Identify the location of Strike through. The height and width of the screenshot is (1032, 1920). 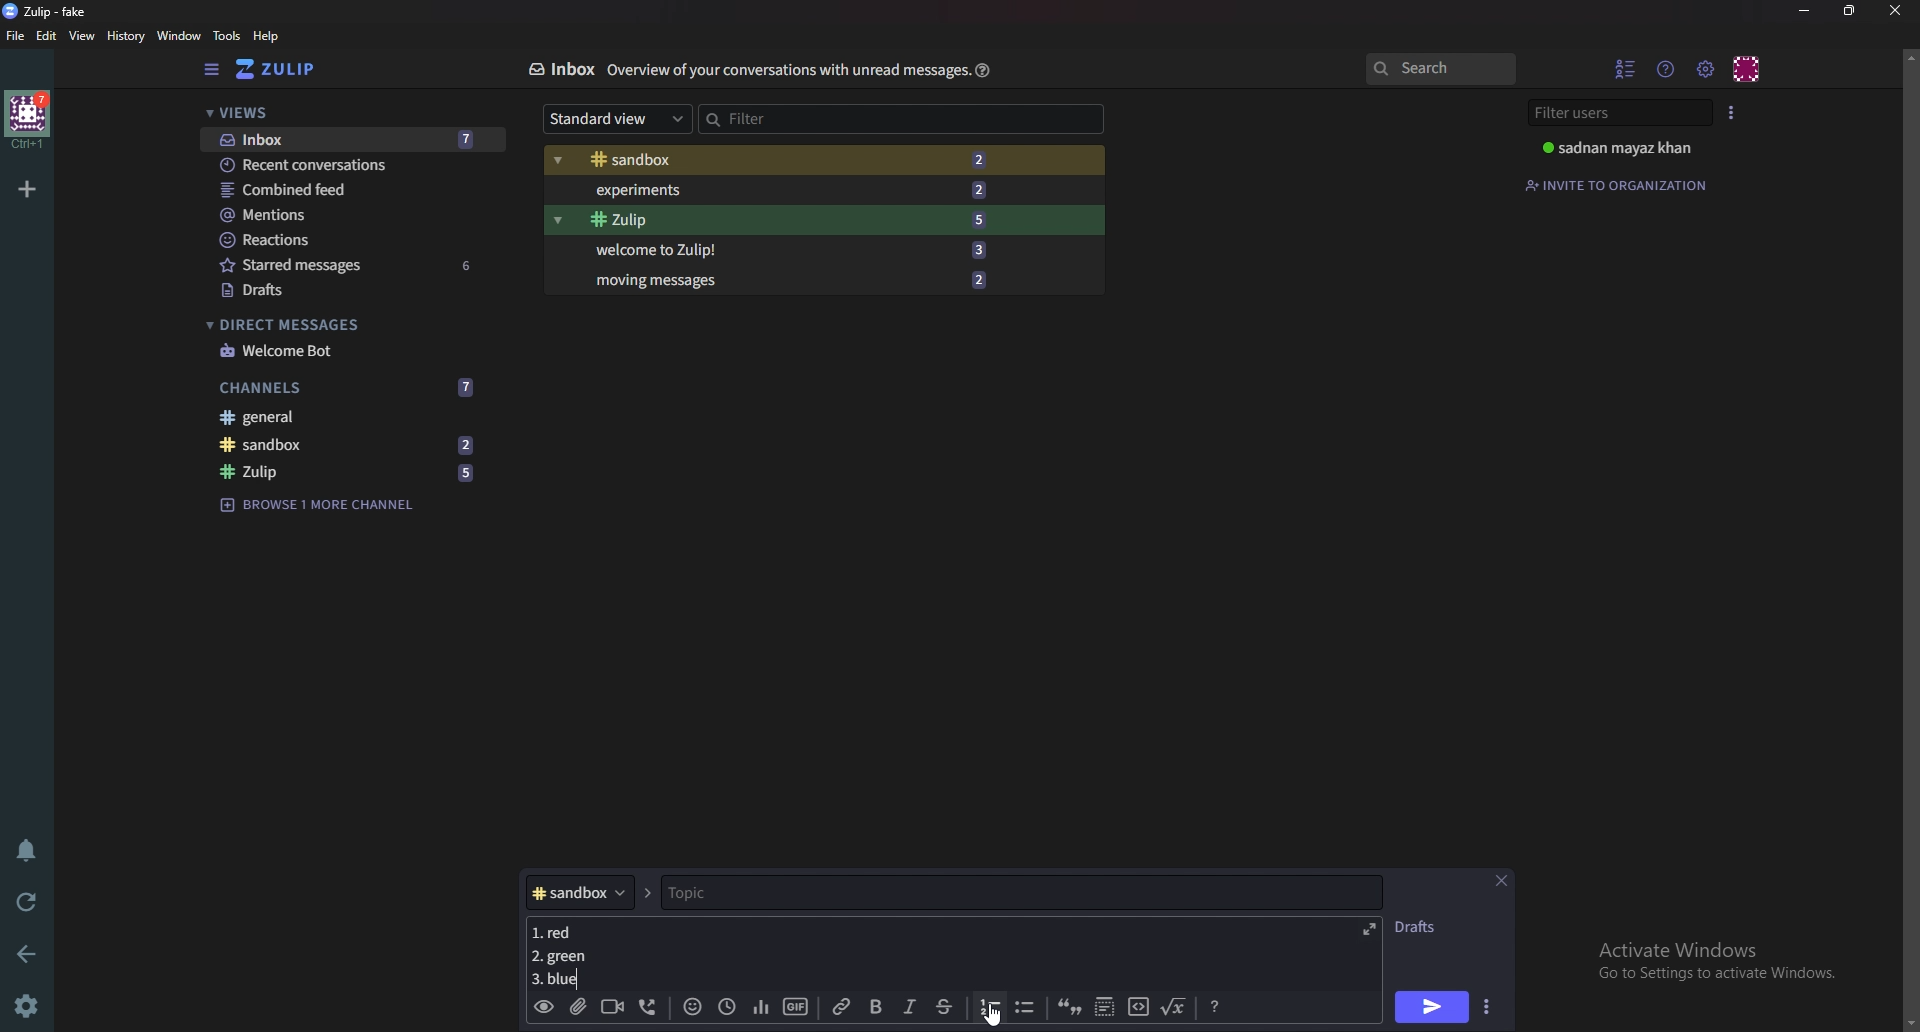
(945, 1007).